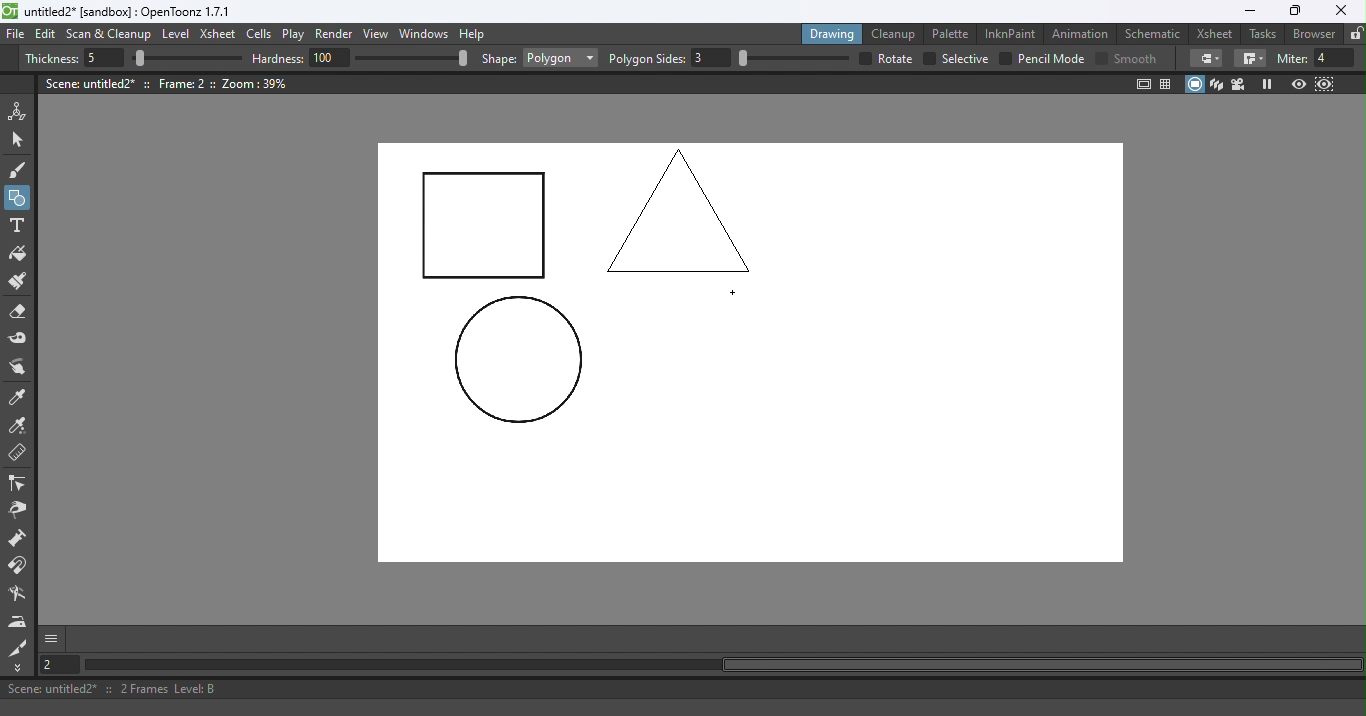  I want to click on slider, so click(793, 58).